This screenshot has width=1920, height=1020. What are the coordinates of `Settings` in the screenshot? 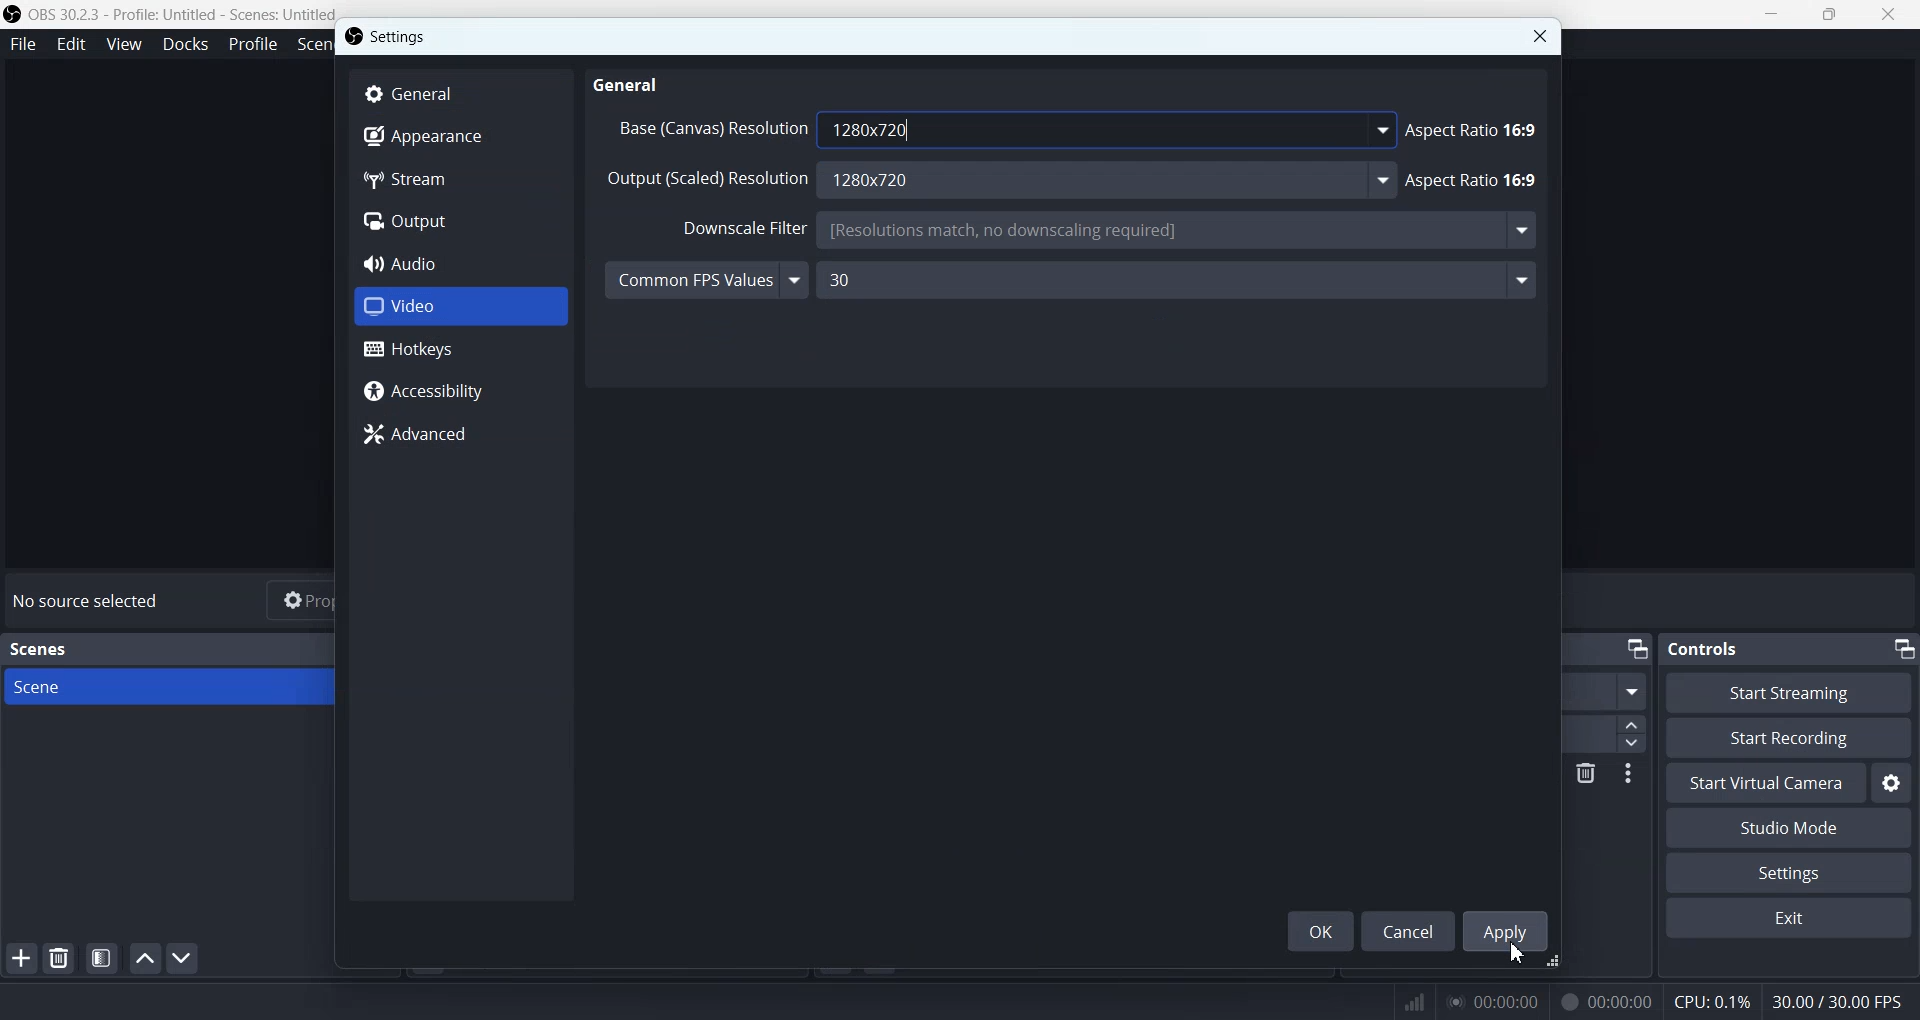 It's located at (1893, 785).